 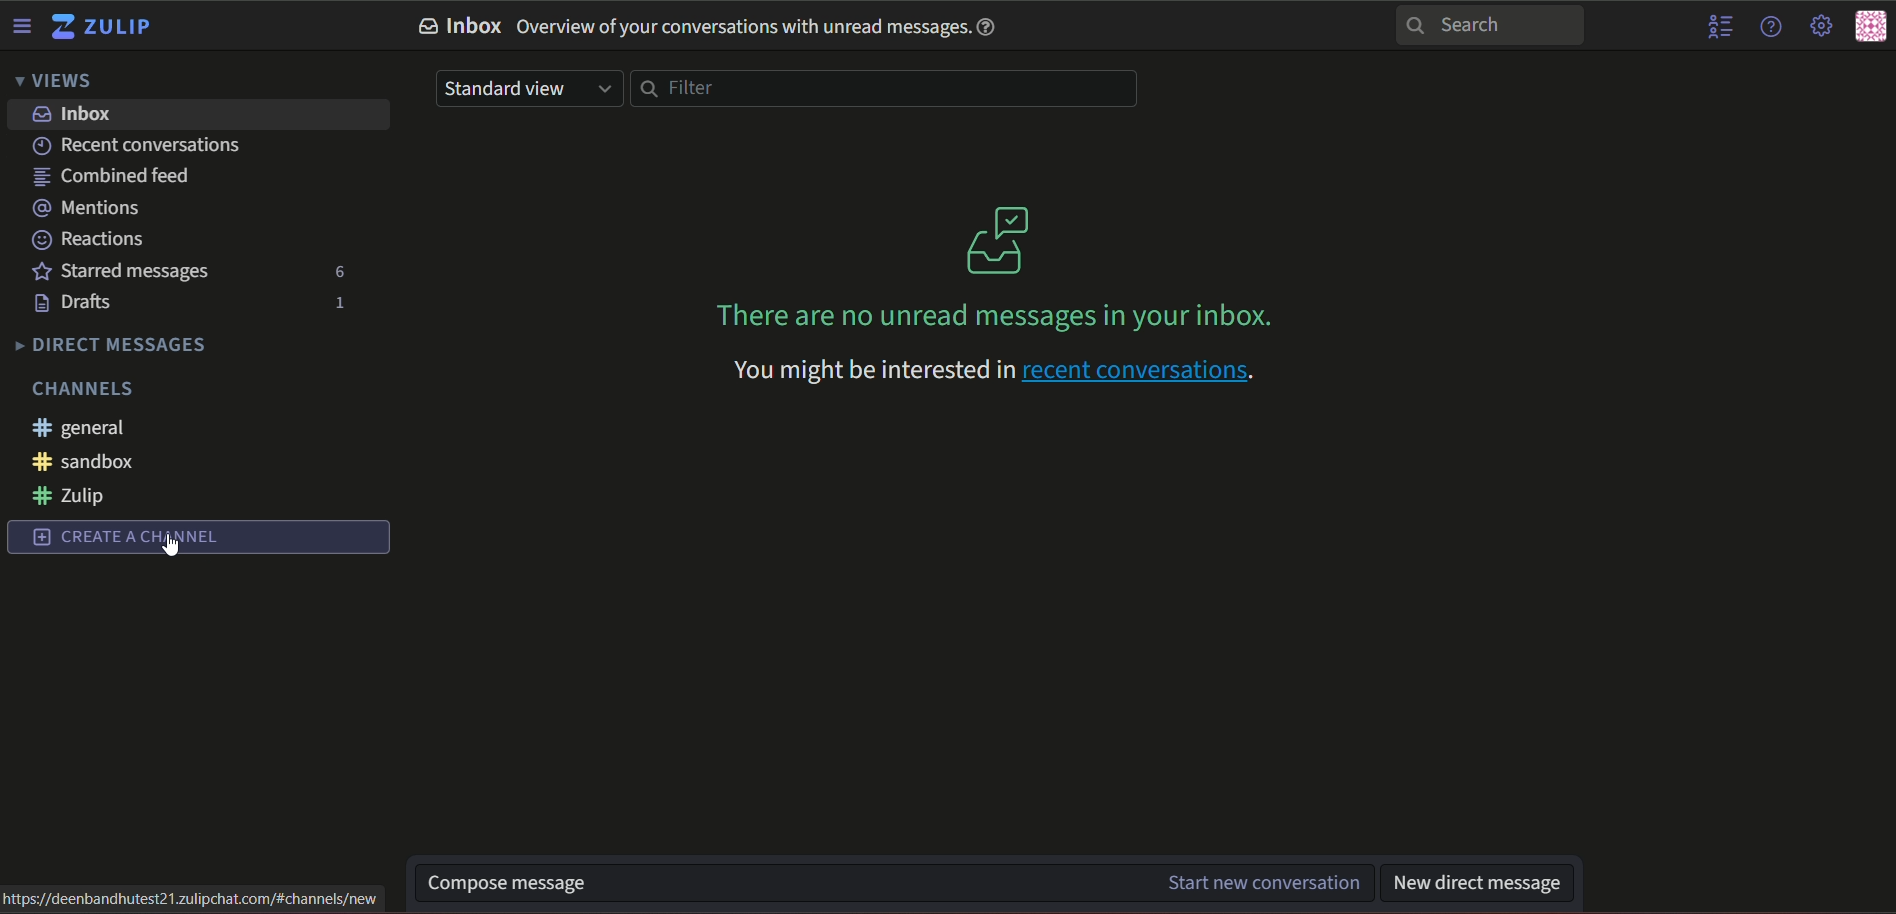 I want to click on help menu, so click(x=1772, y=26).